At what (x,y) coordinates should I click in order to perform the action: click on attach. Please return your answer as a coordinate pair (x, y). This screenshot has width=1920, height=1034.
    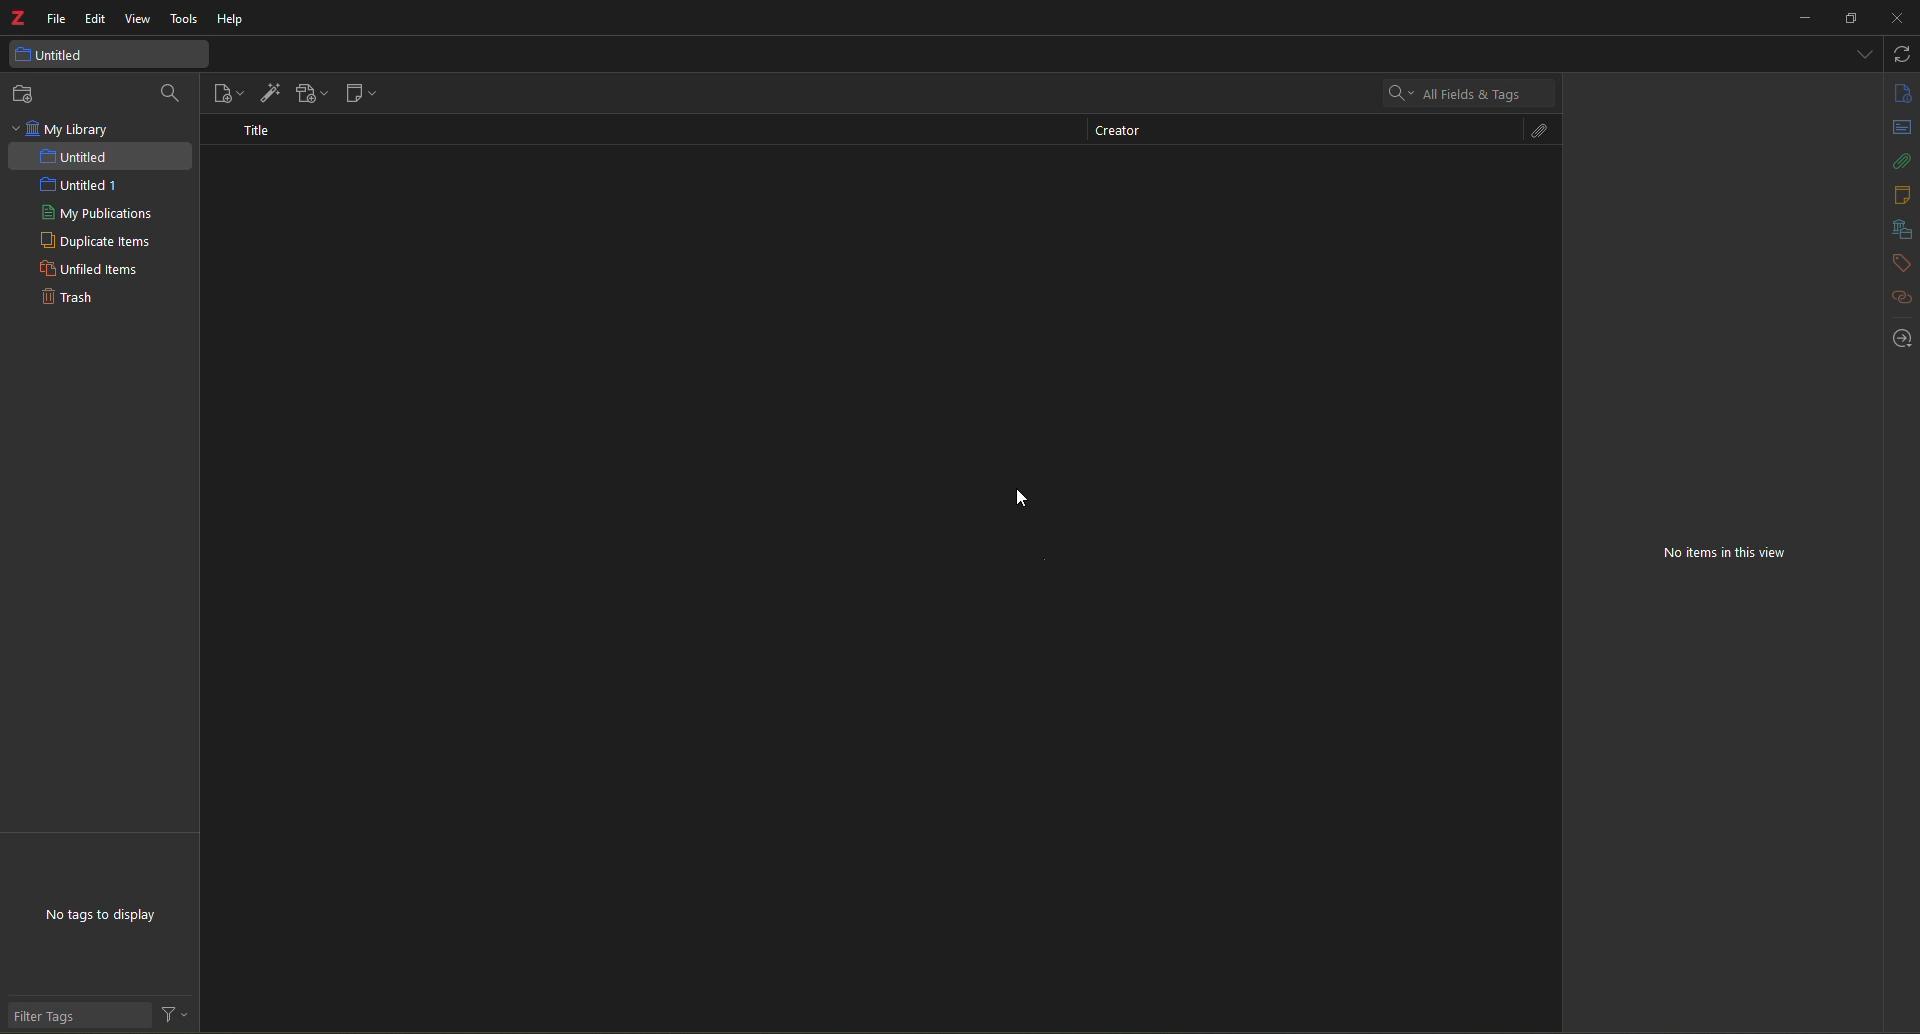
    Looking at the image, I should click on (1527, 129).